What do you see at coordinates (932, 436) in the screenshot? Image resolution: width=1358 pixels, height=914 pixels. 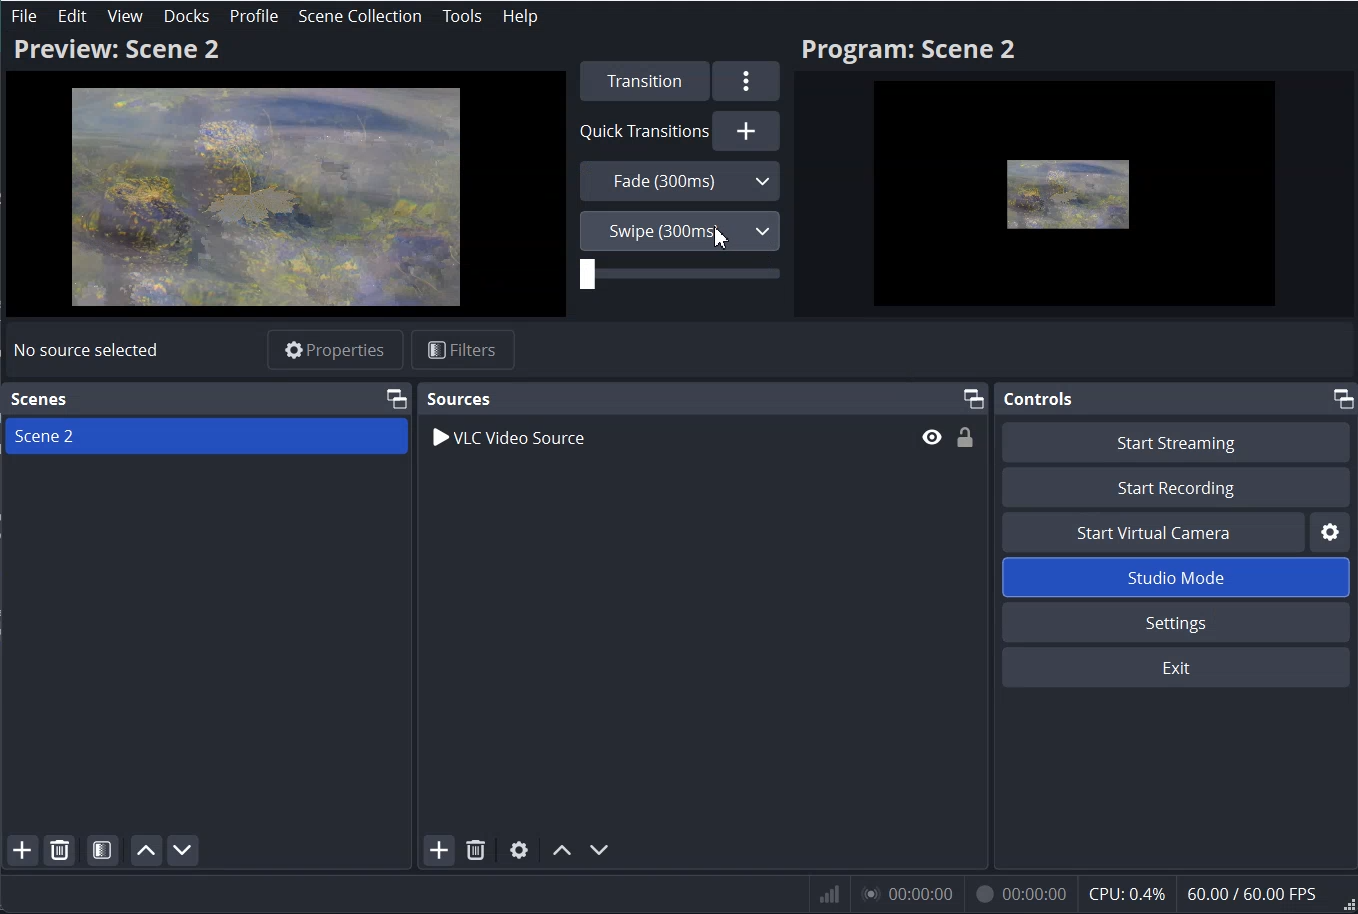 I see `Eye` at bounding box center [932, 436].